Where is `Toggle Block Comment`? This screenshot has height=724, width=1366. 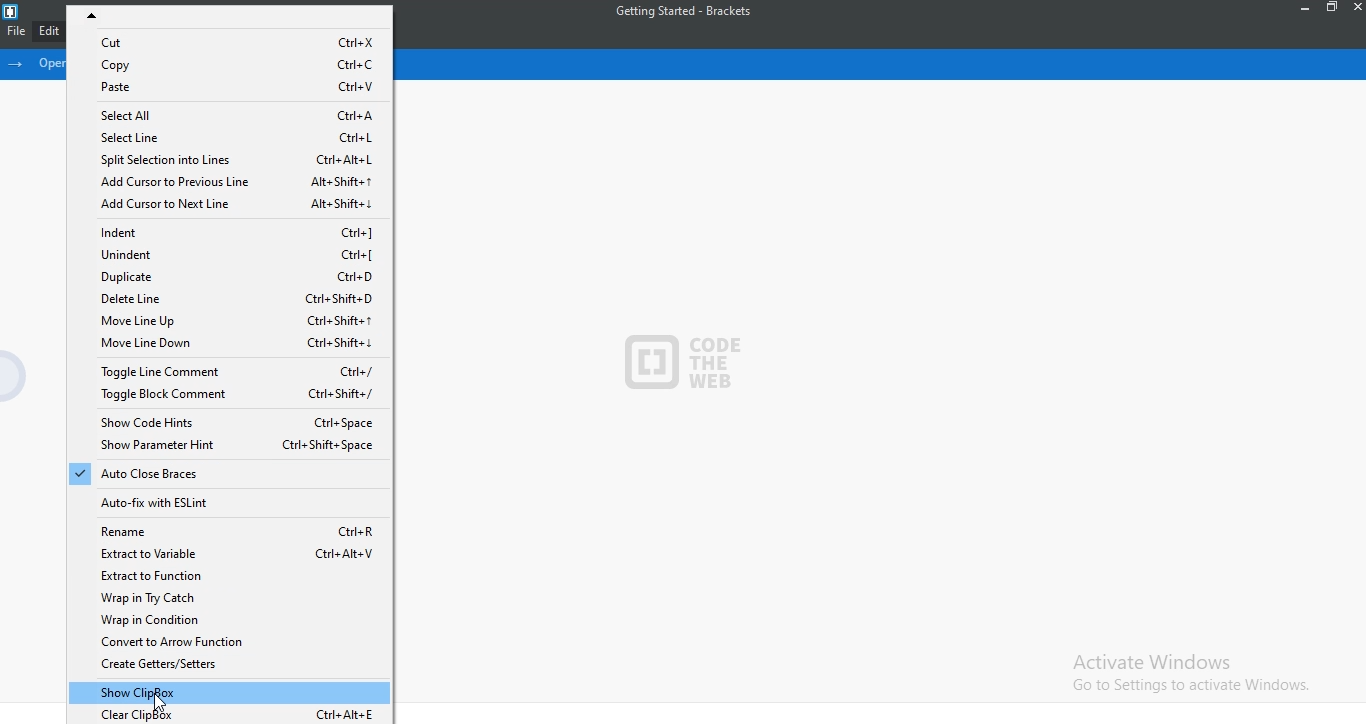 Toggle Block Comment is located at coordinates (223, 398).